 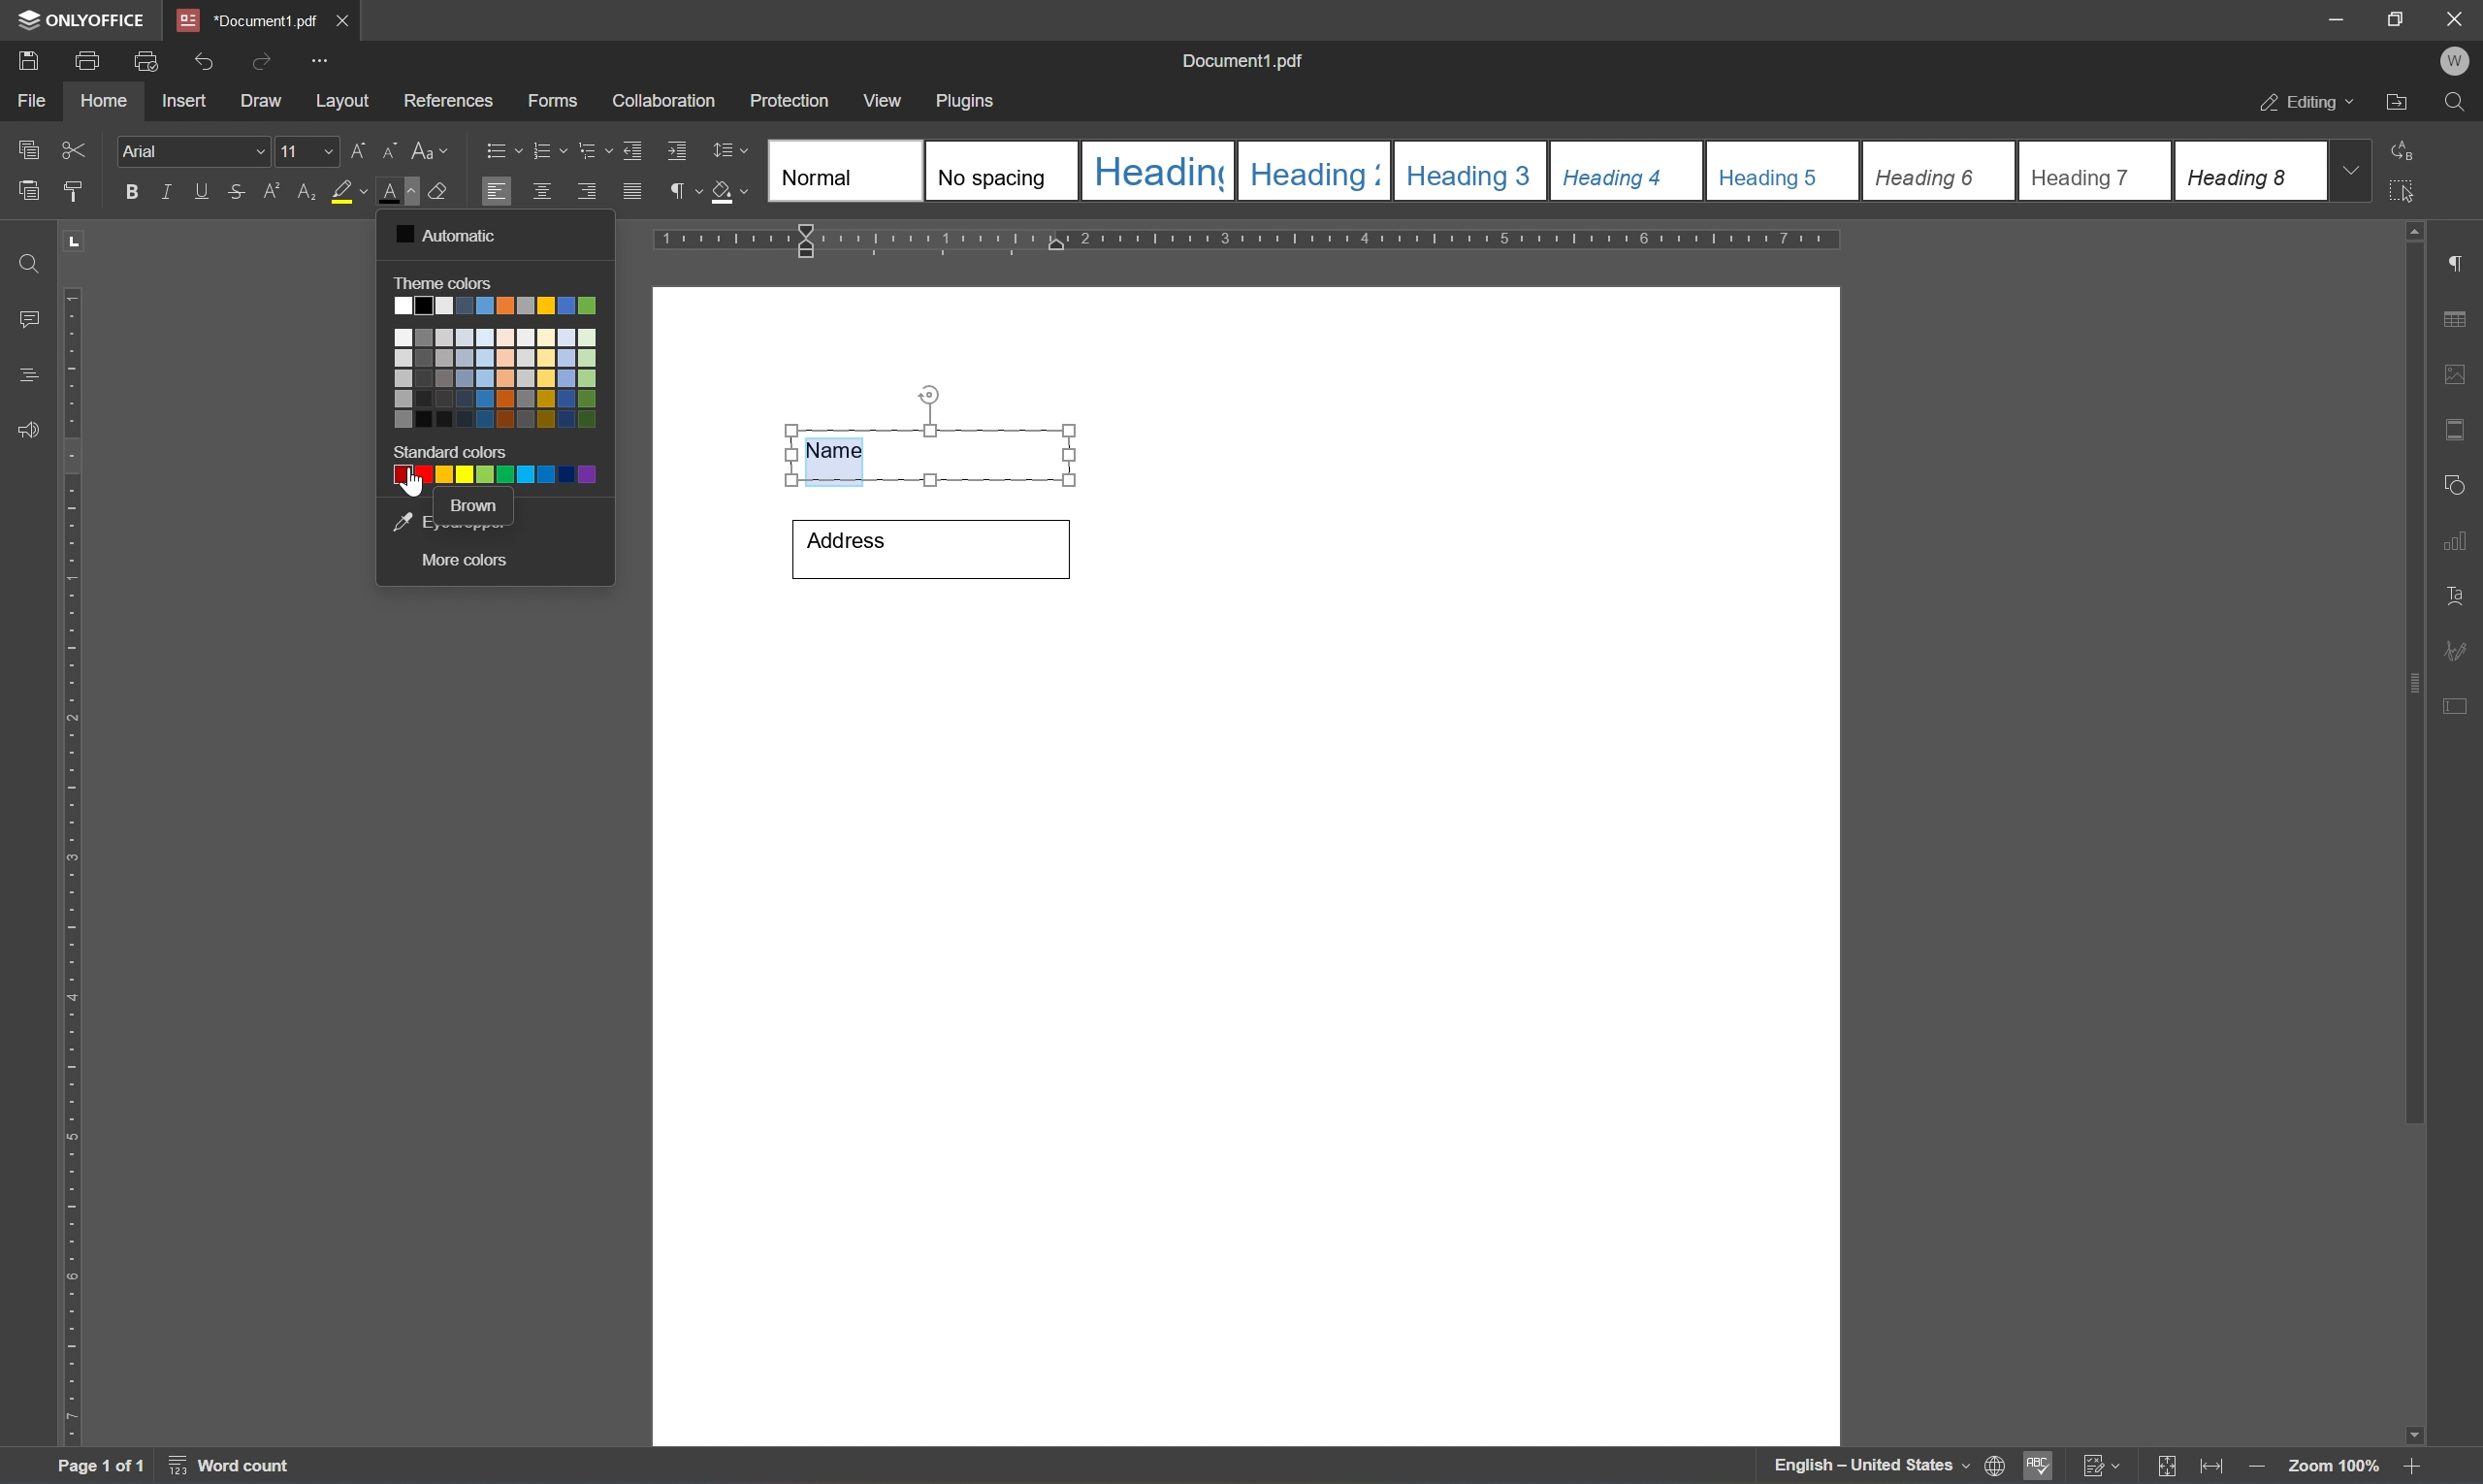 What do you see at coordinates (399, 192) in the screenshot?
I see `font color` at bounding box center [399, 192].